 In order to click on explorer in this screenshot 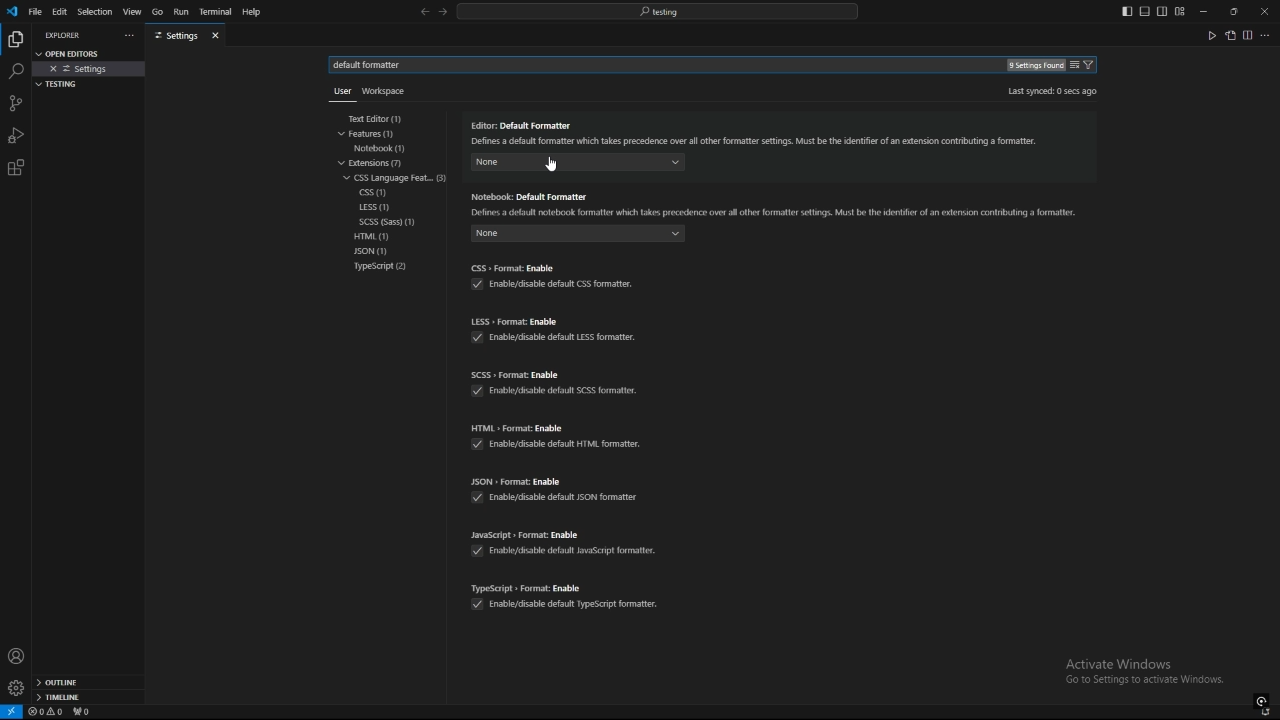, I will do `click(66, 35)`.